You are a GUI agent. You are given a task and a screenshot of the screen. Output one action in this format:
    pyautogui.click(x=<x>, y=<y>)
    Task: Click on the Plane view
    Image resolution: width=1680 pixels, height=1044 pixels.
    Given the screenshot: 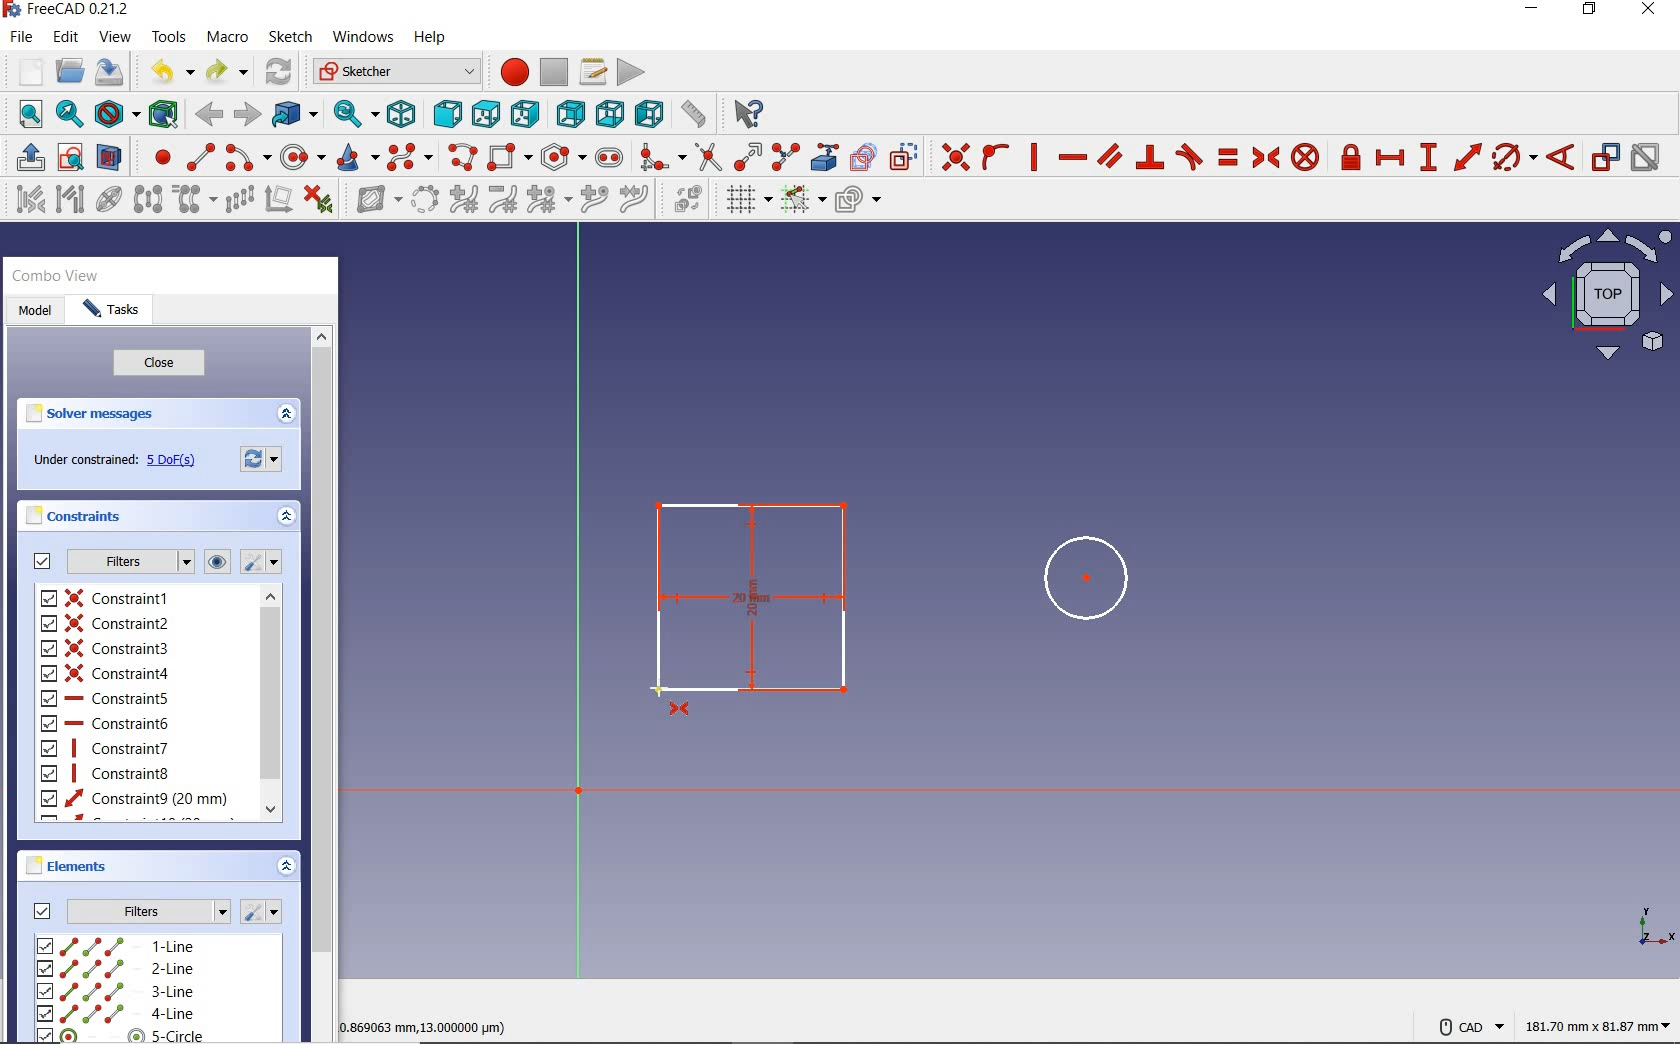 What is the action you would take?
    pyautogui.click(x=1608, y=300)
    